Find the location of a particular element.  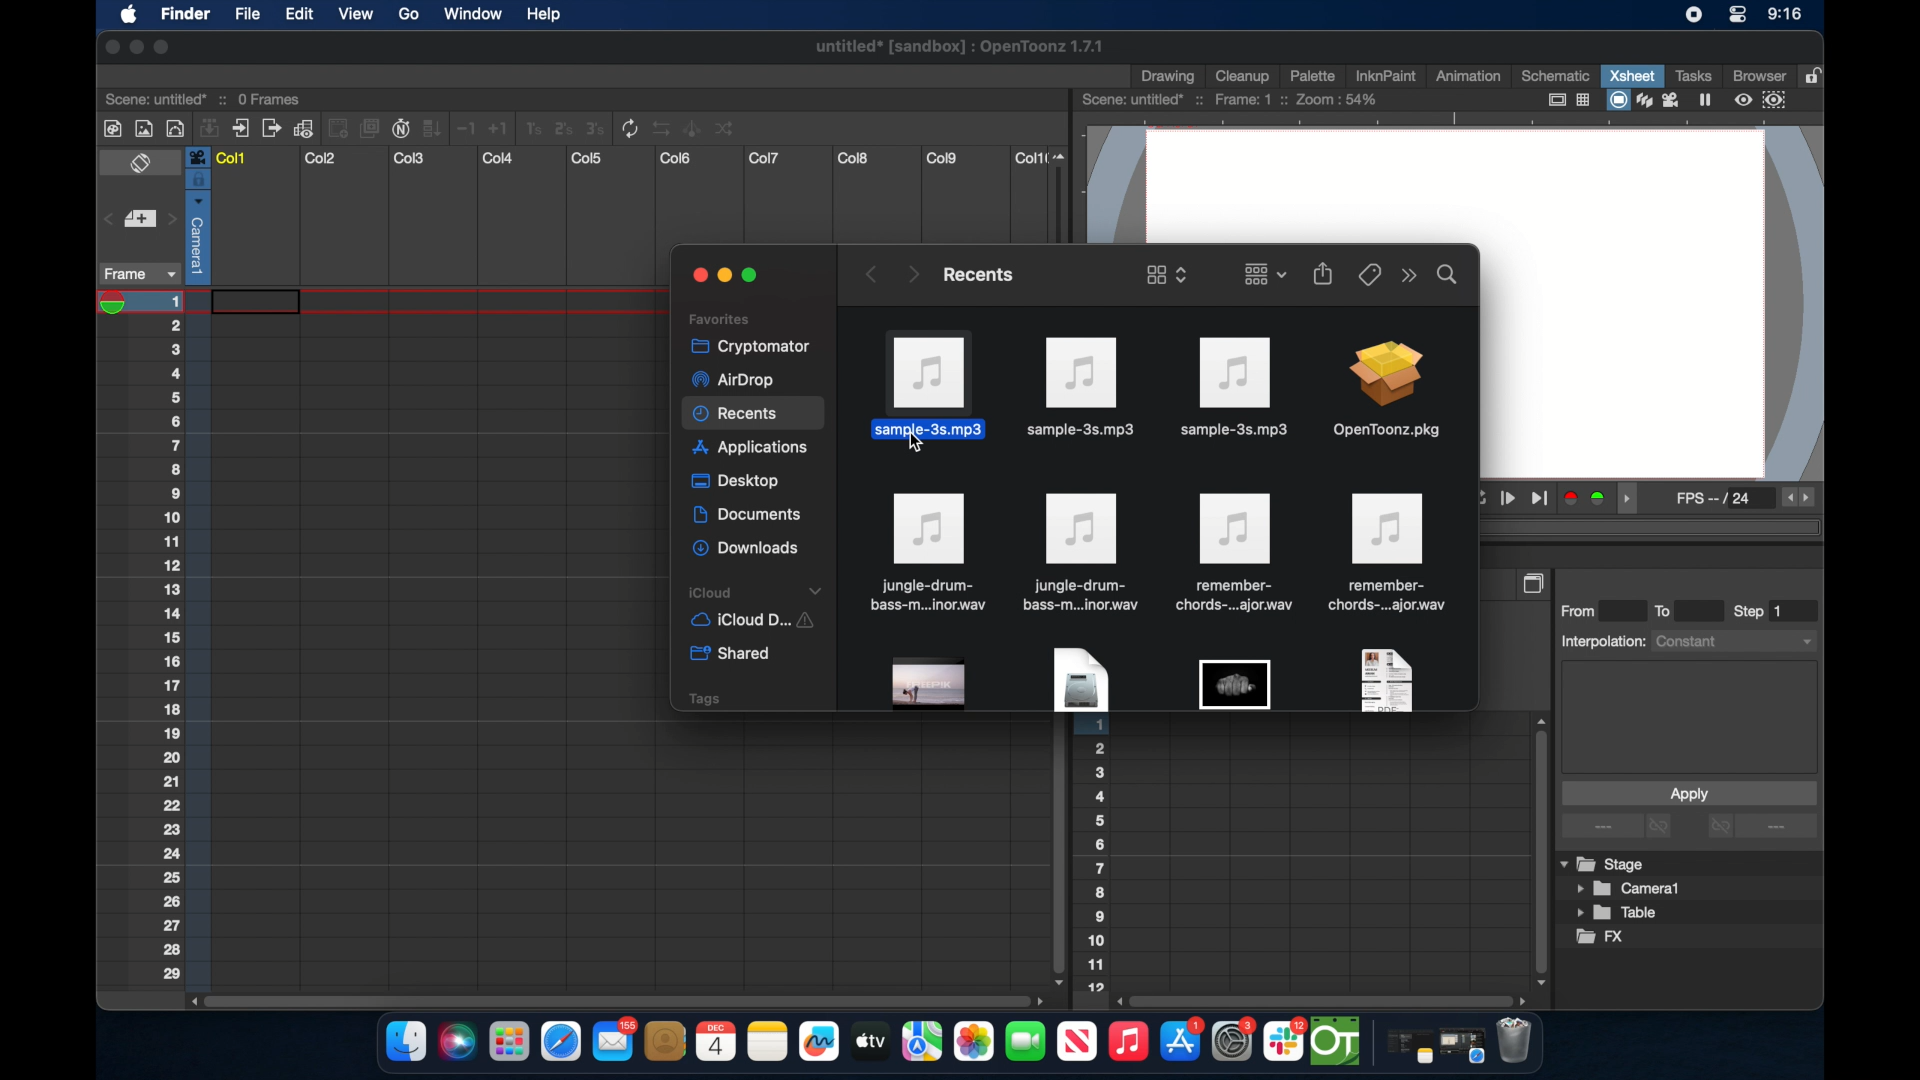

view modes is located at coordinates (1661, 100).